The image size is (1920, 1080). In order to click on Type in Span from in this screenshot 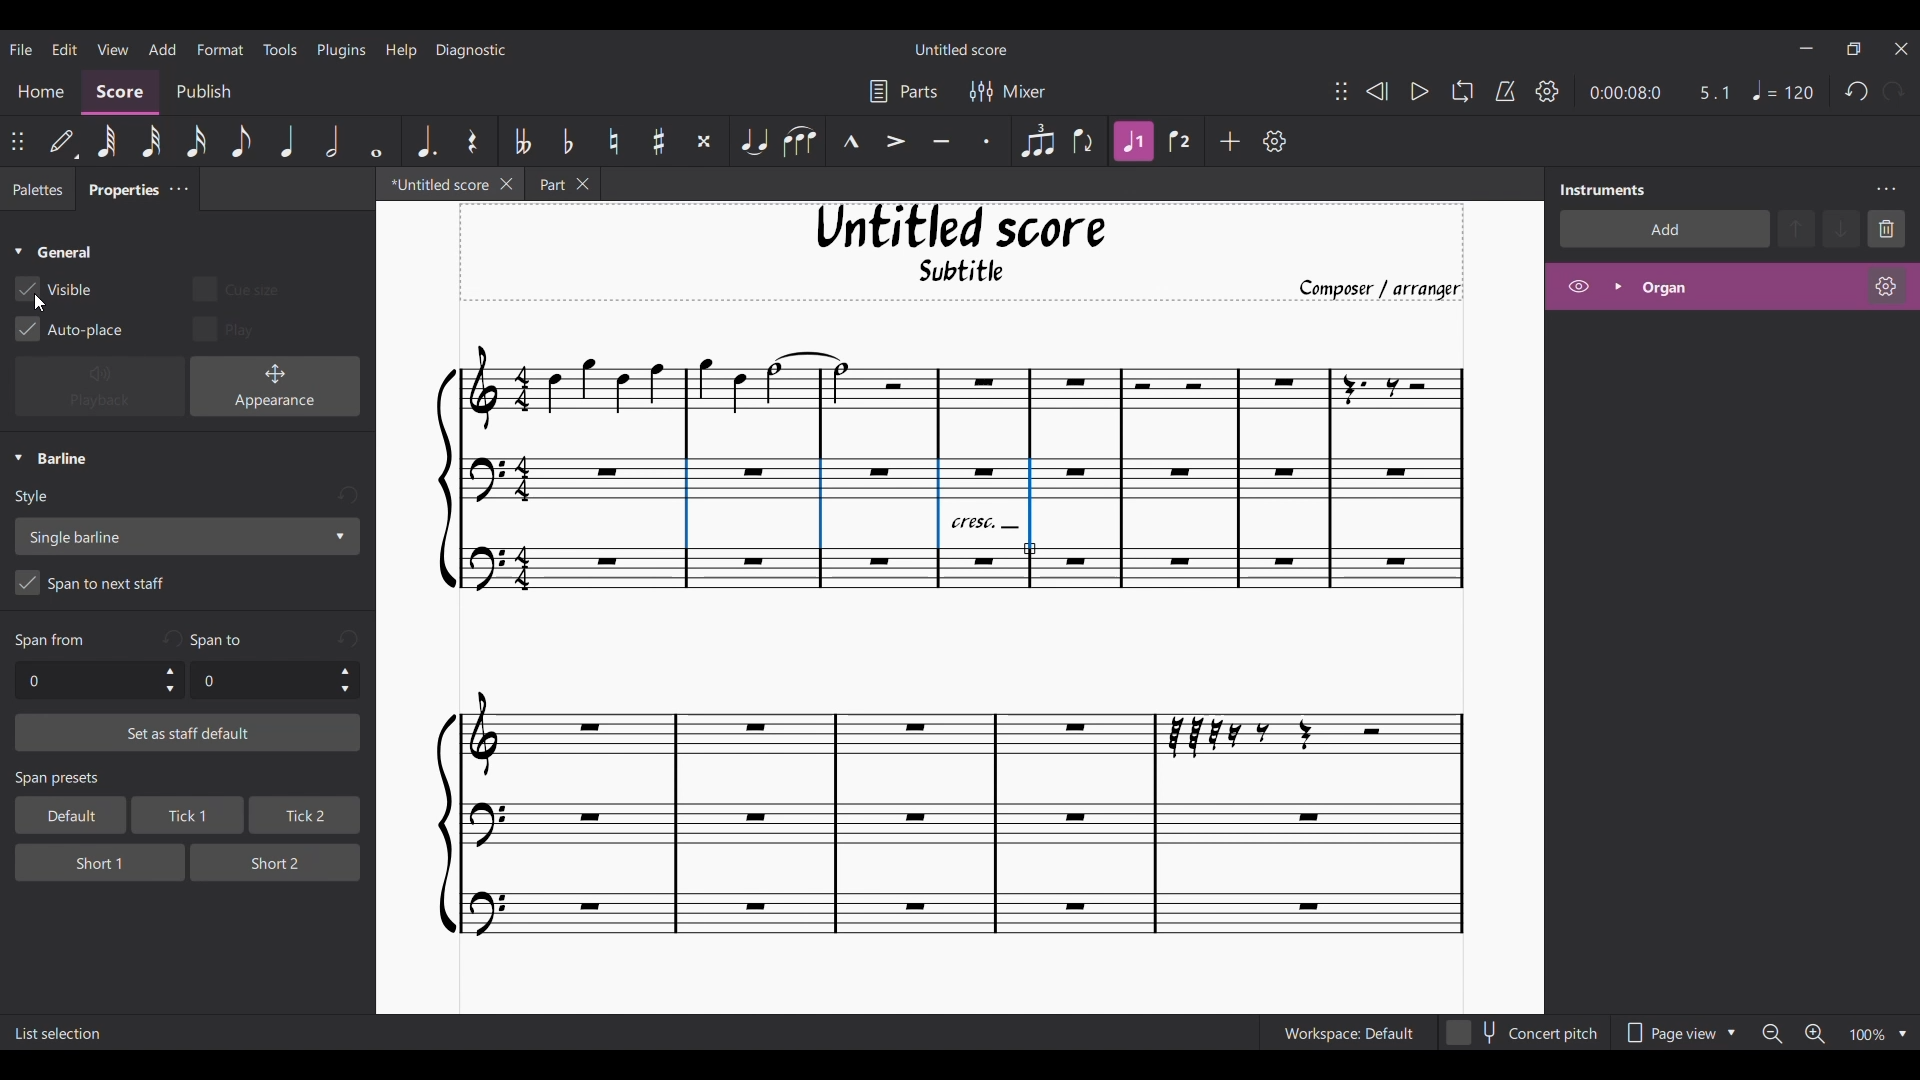, I will do `click(85, 681)`.